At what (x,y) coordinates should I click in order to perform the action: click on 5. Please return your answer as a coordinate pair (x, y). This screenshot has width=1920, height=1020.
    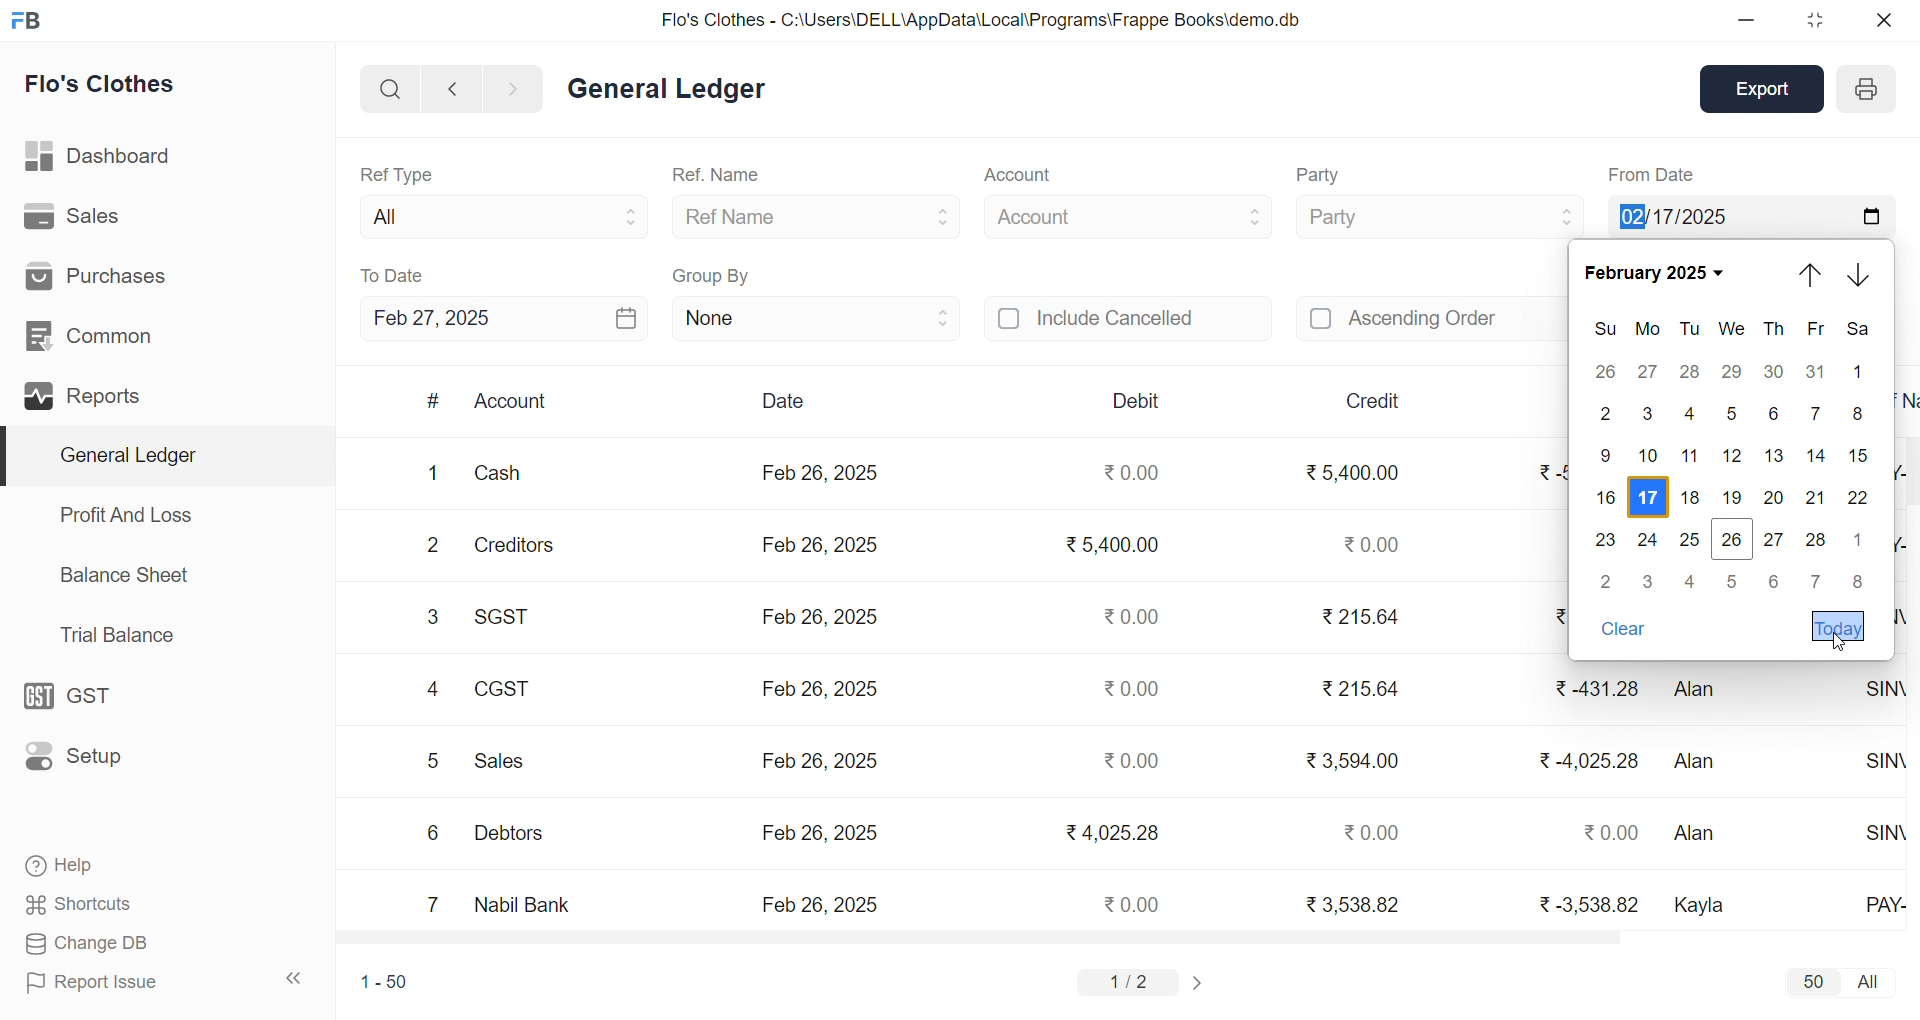
    Looking at the image, I should click on (1734, 581).